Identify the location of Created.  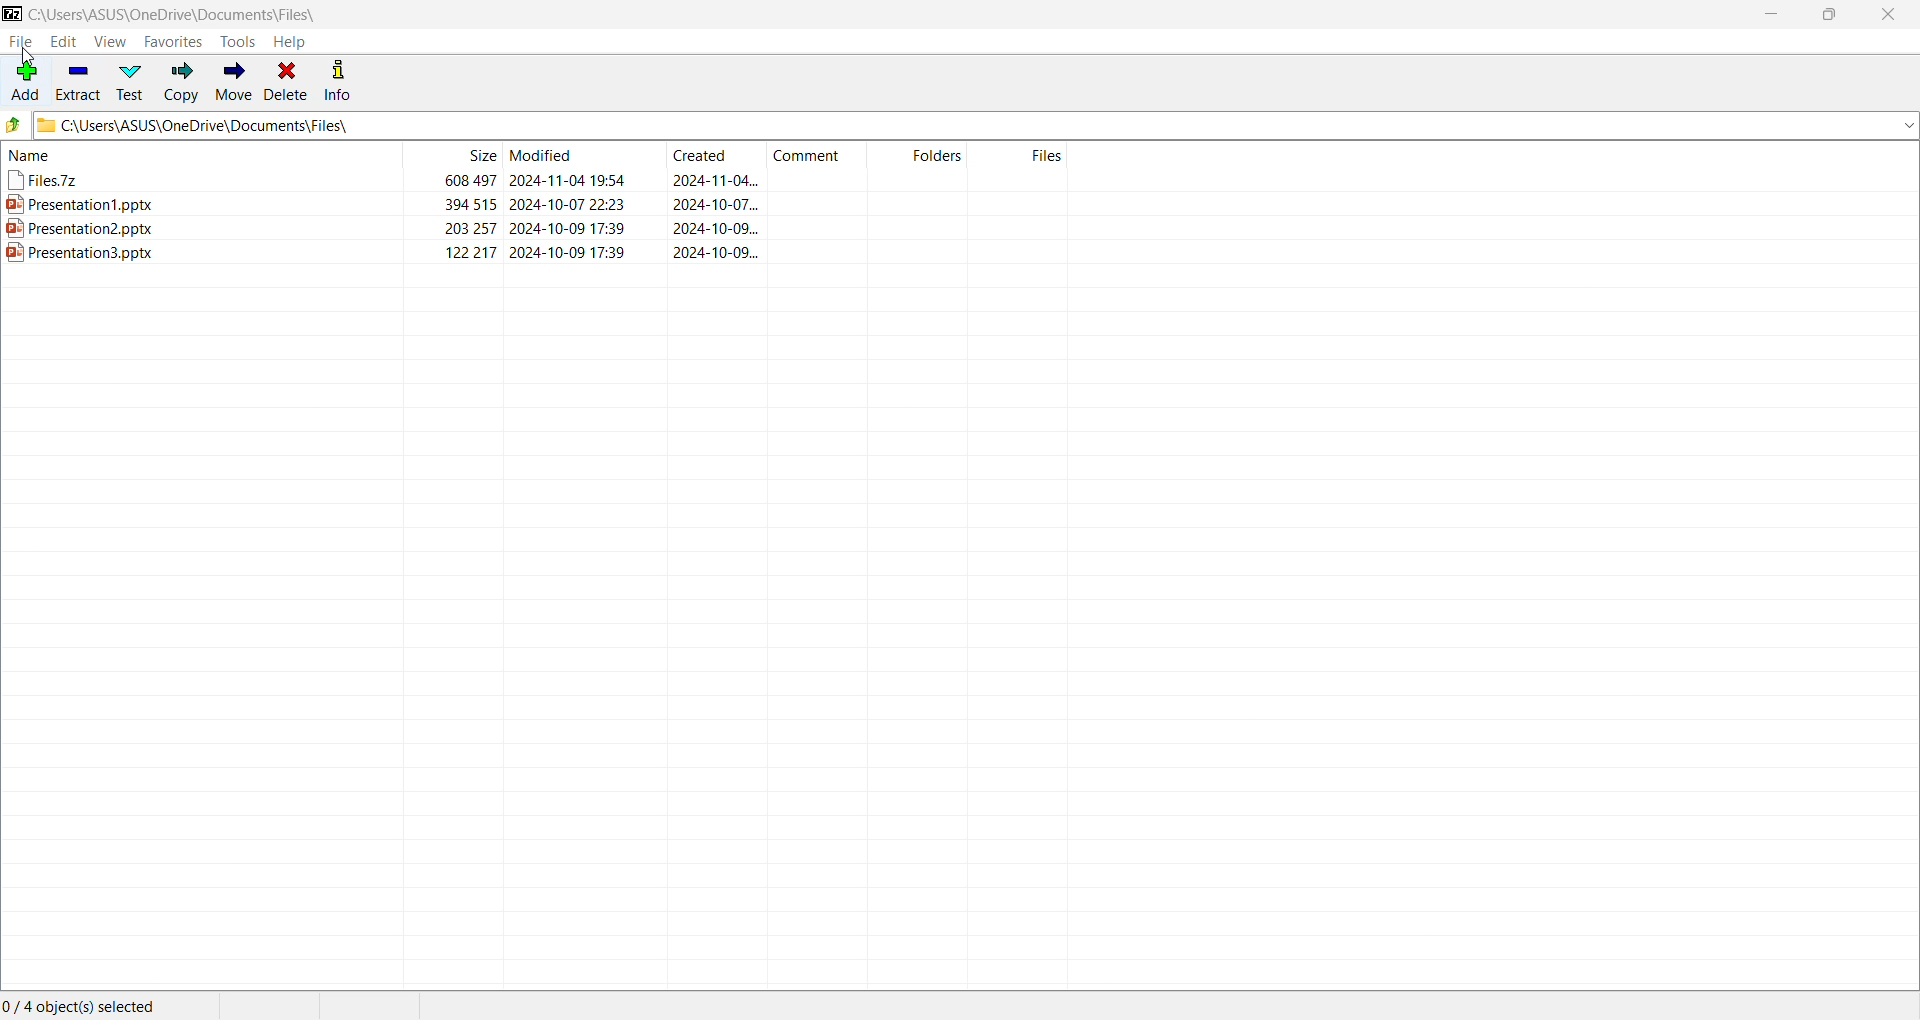
(700, 157).